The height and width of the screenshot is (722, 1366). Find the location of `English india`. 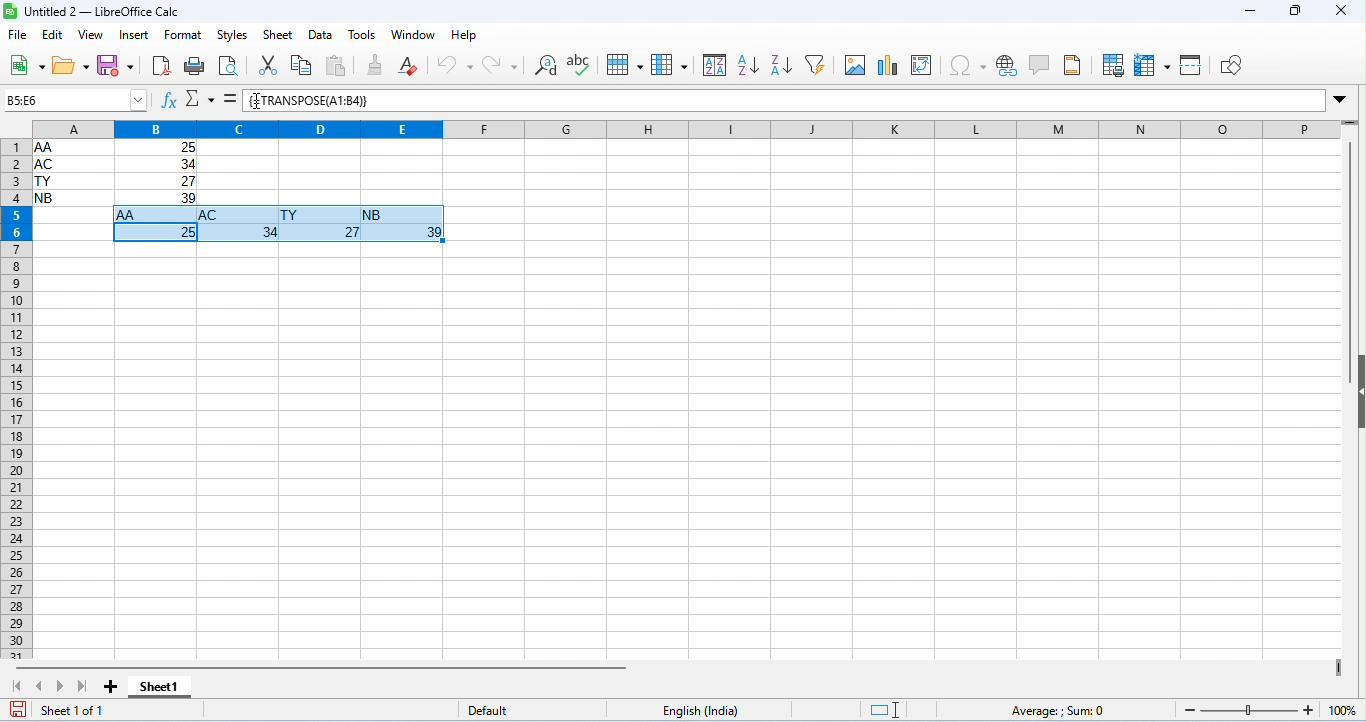

English india is located at coordinates (700, 711).